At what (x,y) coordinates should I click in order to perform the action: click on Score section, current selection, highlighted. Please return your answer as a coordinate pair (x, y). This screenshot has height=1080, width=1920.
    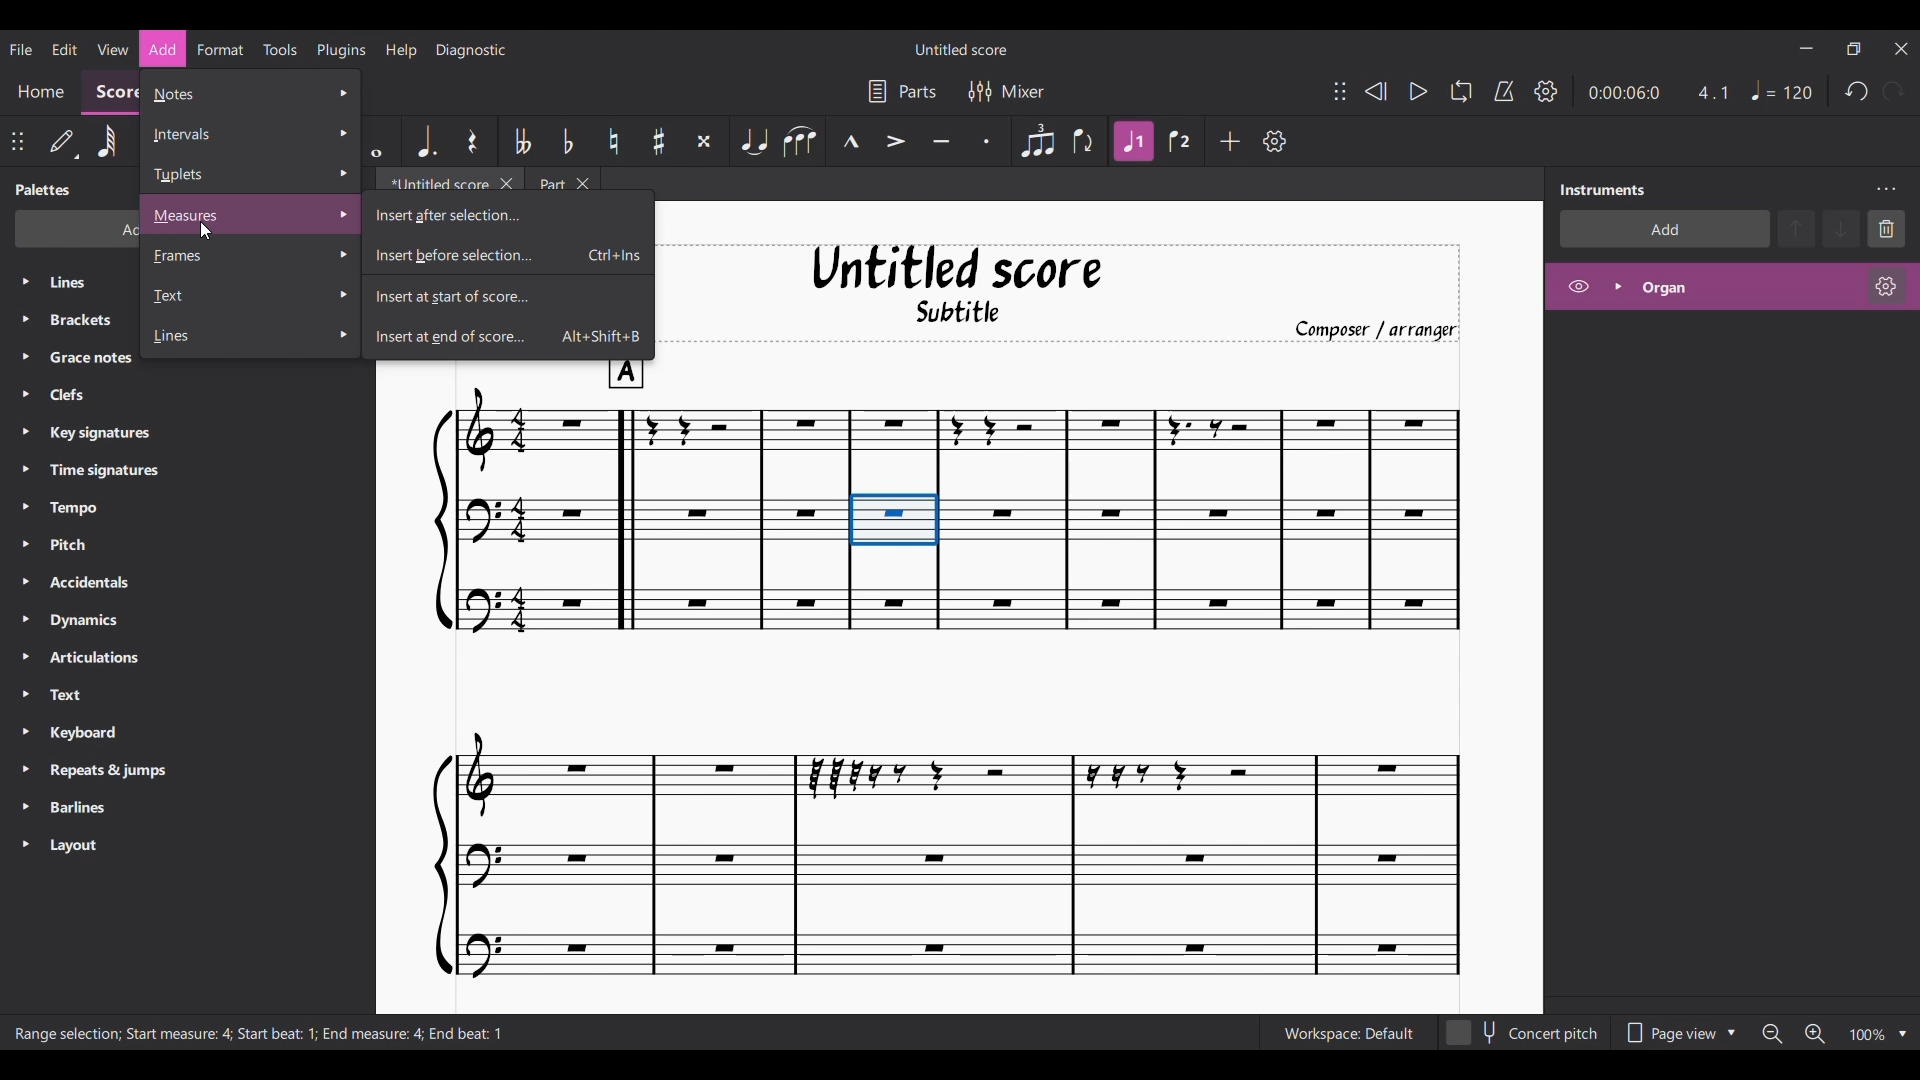
    Looking at the image, I should click on (107, 91).